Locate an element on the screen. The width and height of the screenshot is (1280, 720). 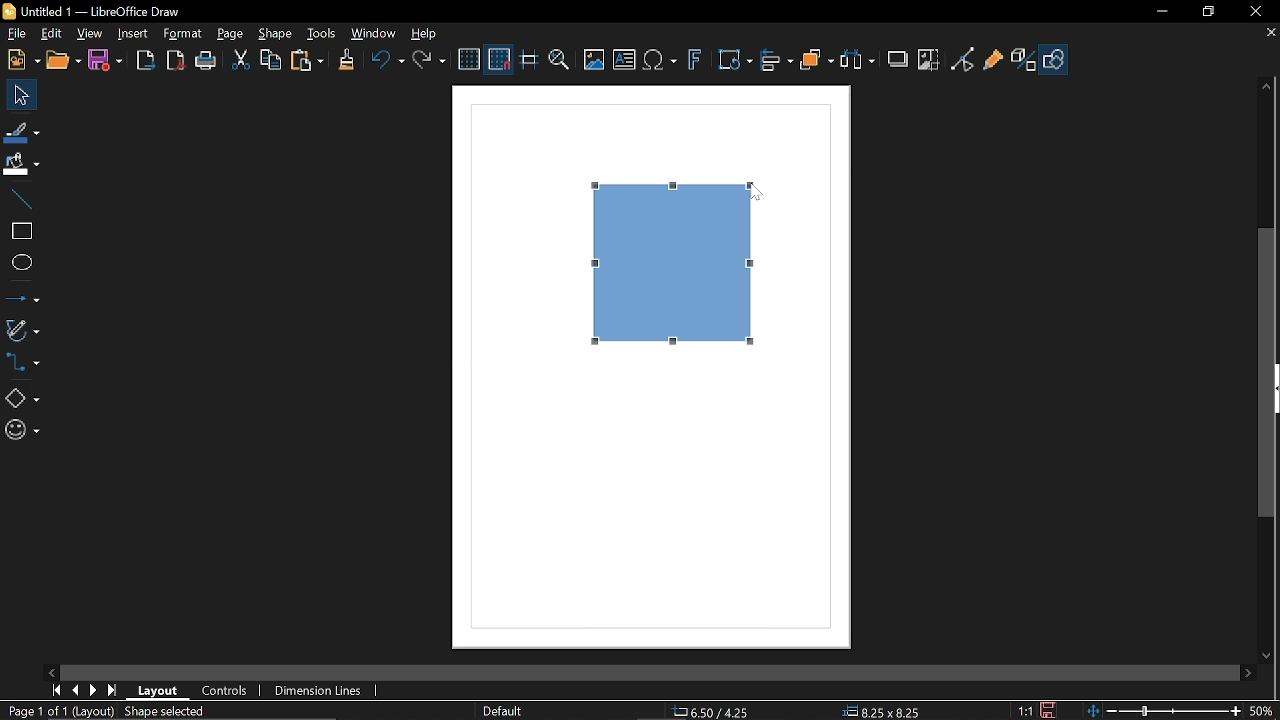
Insert fontwork text is located at coordinates (696, 64).